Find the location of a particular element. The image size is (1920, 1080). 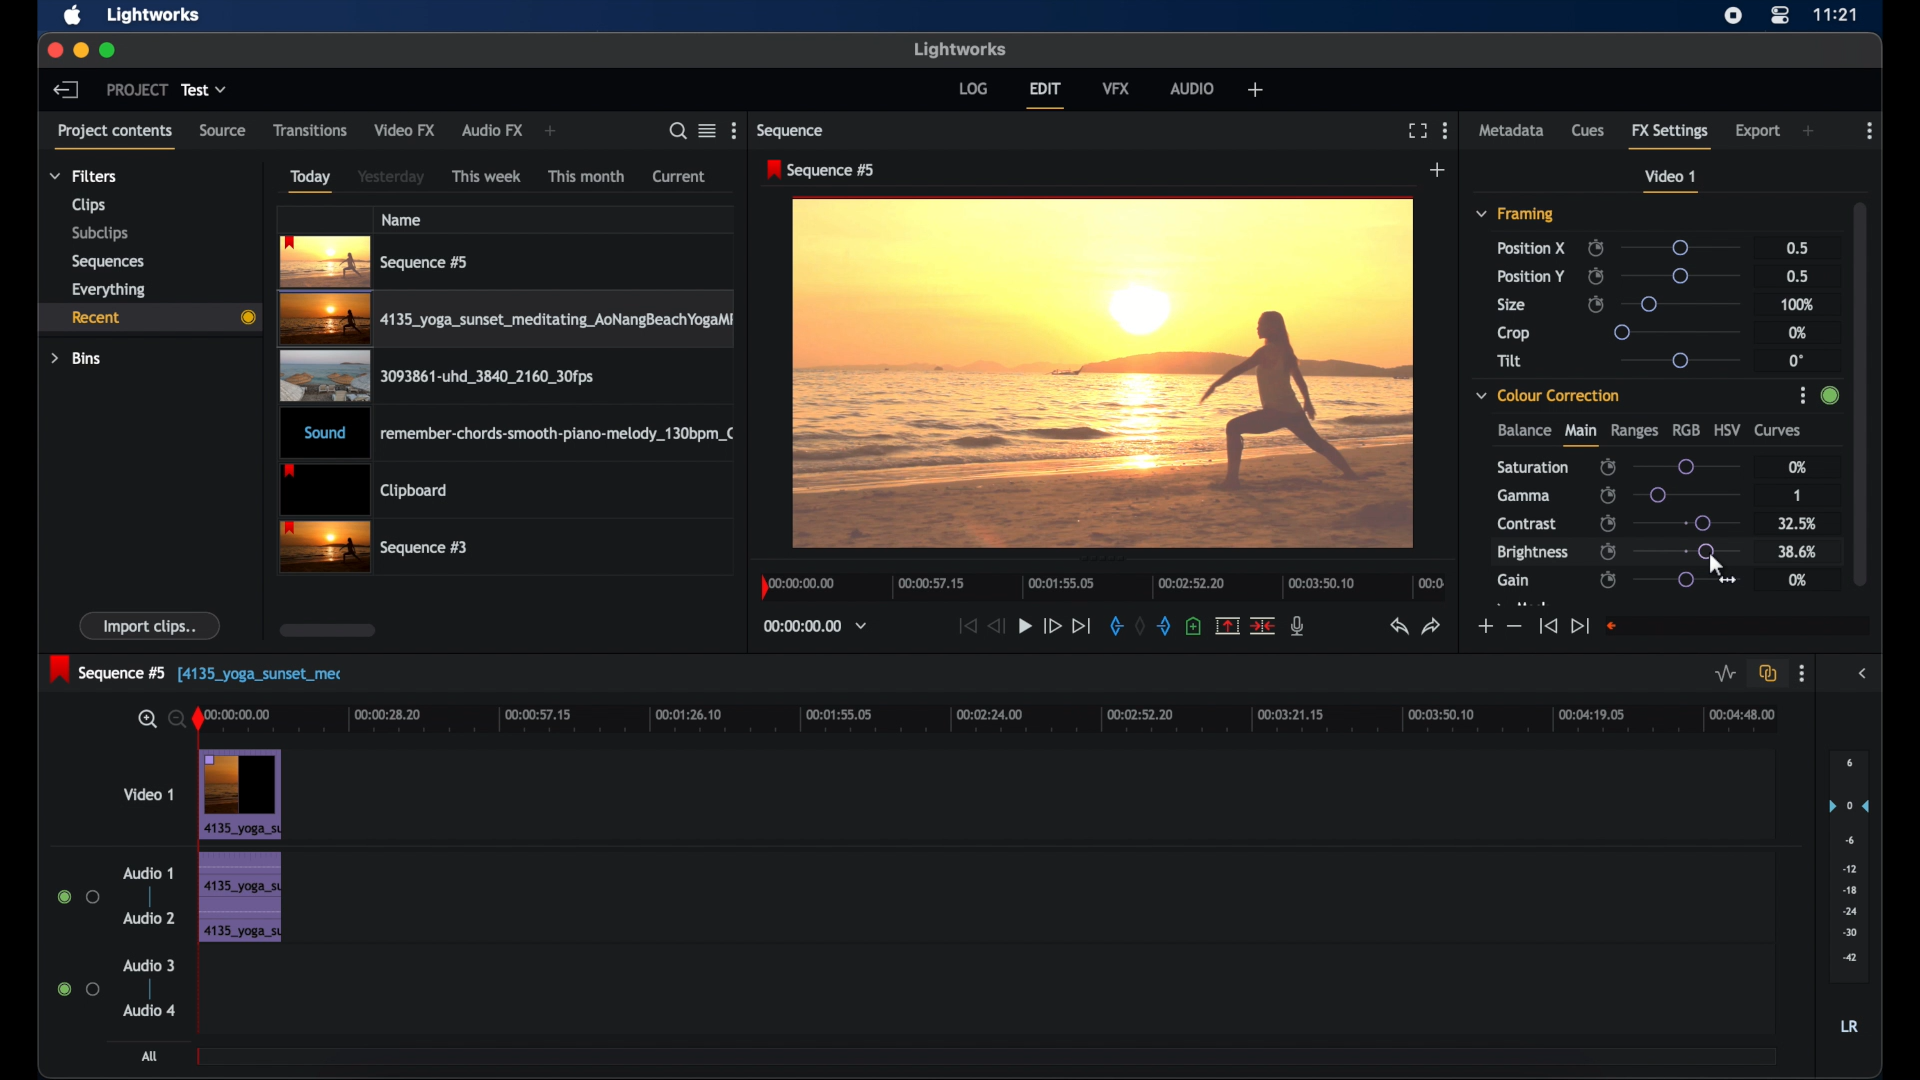

source is located at coordinates (222, 130).